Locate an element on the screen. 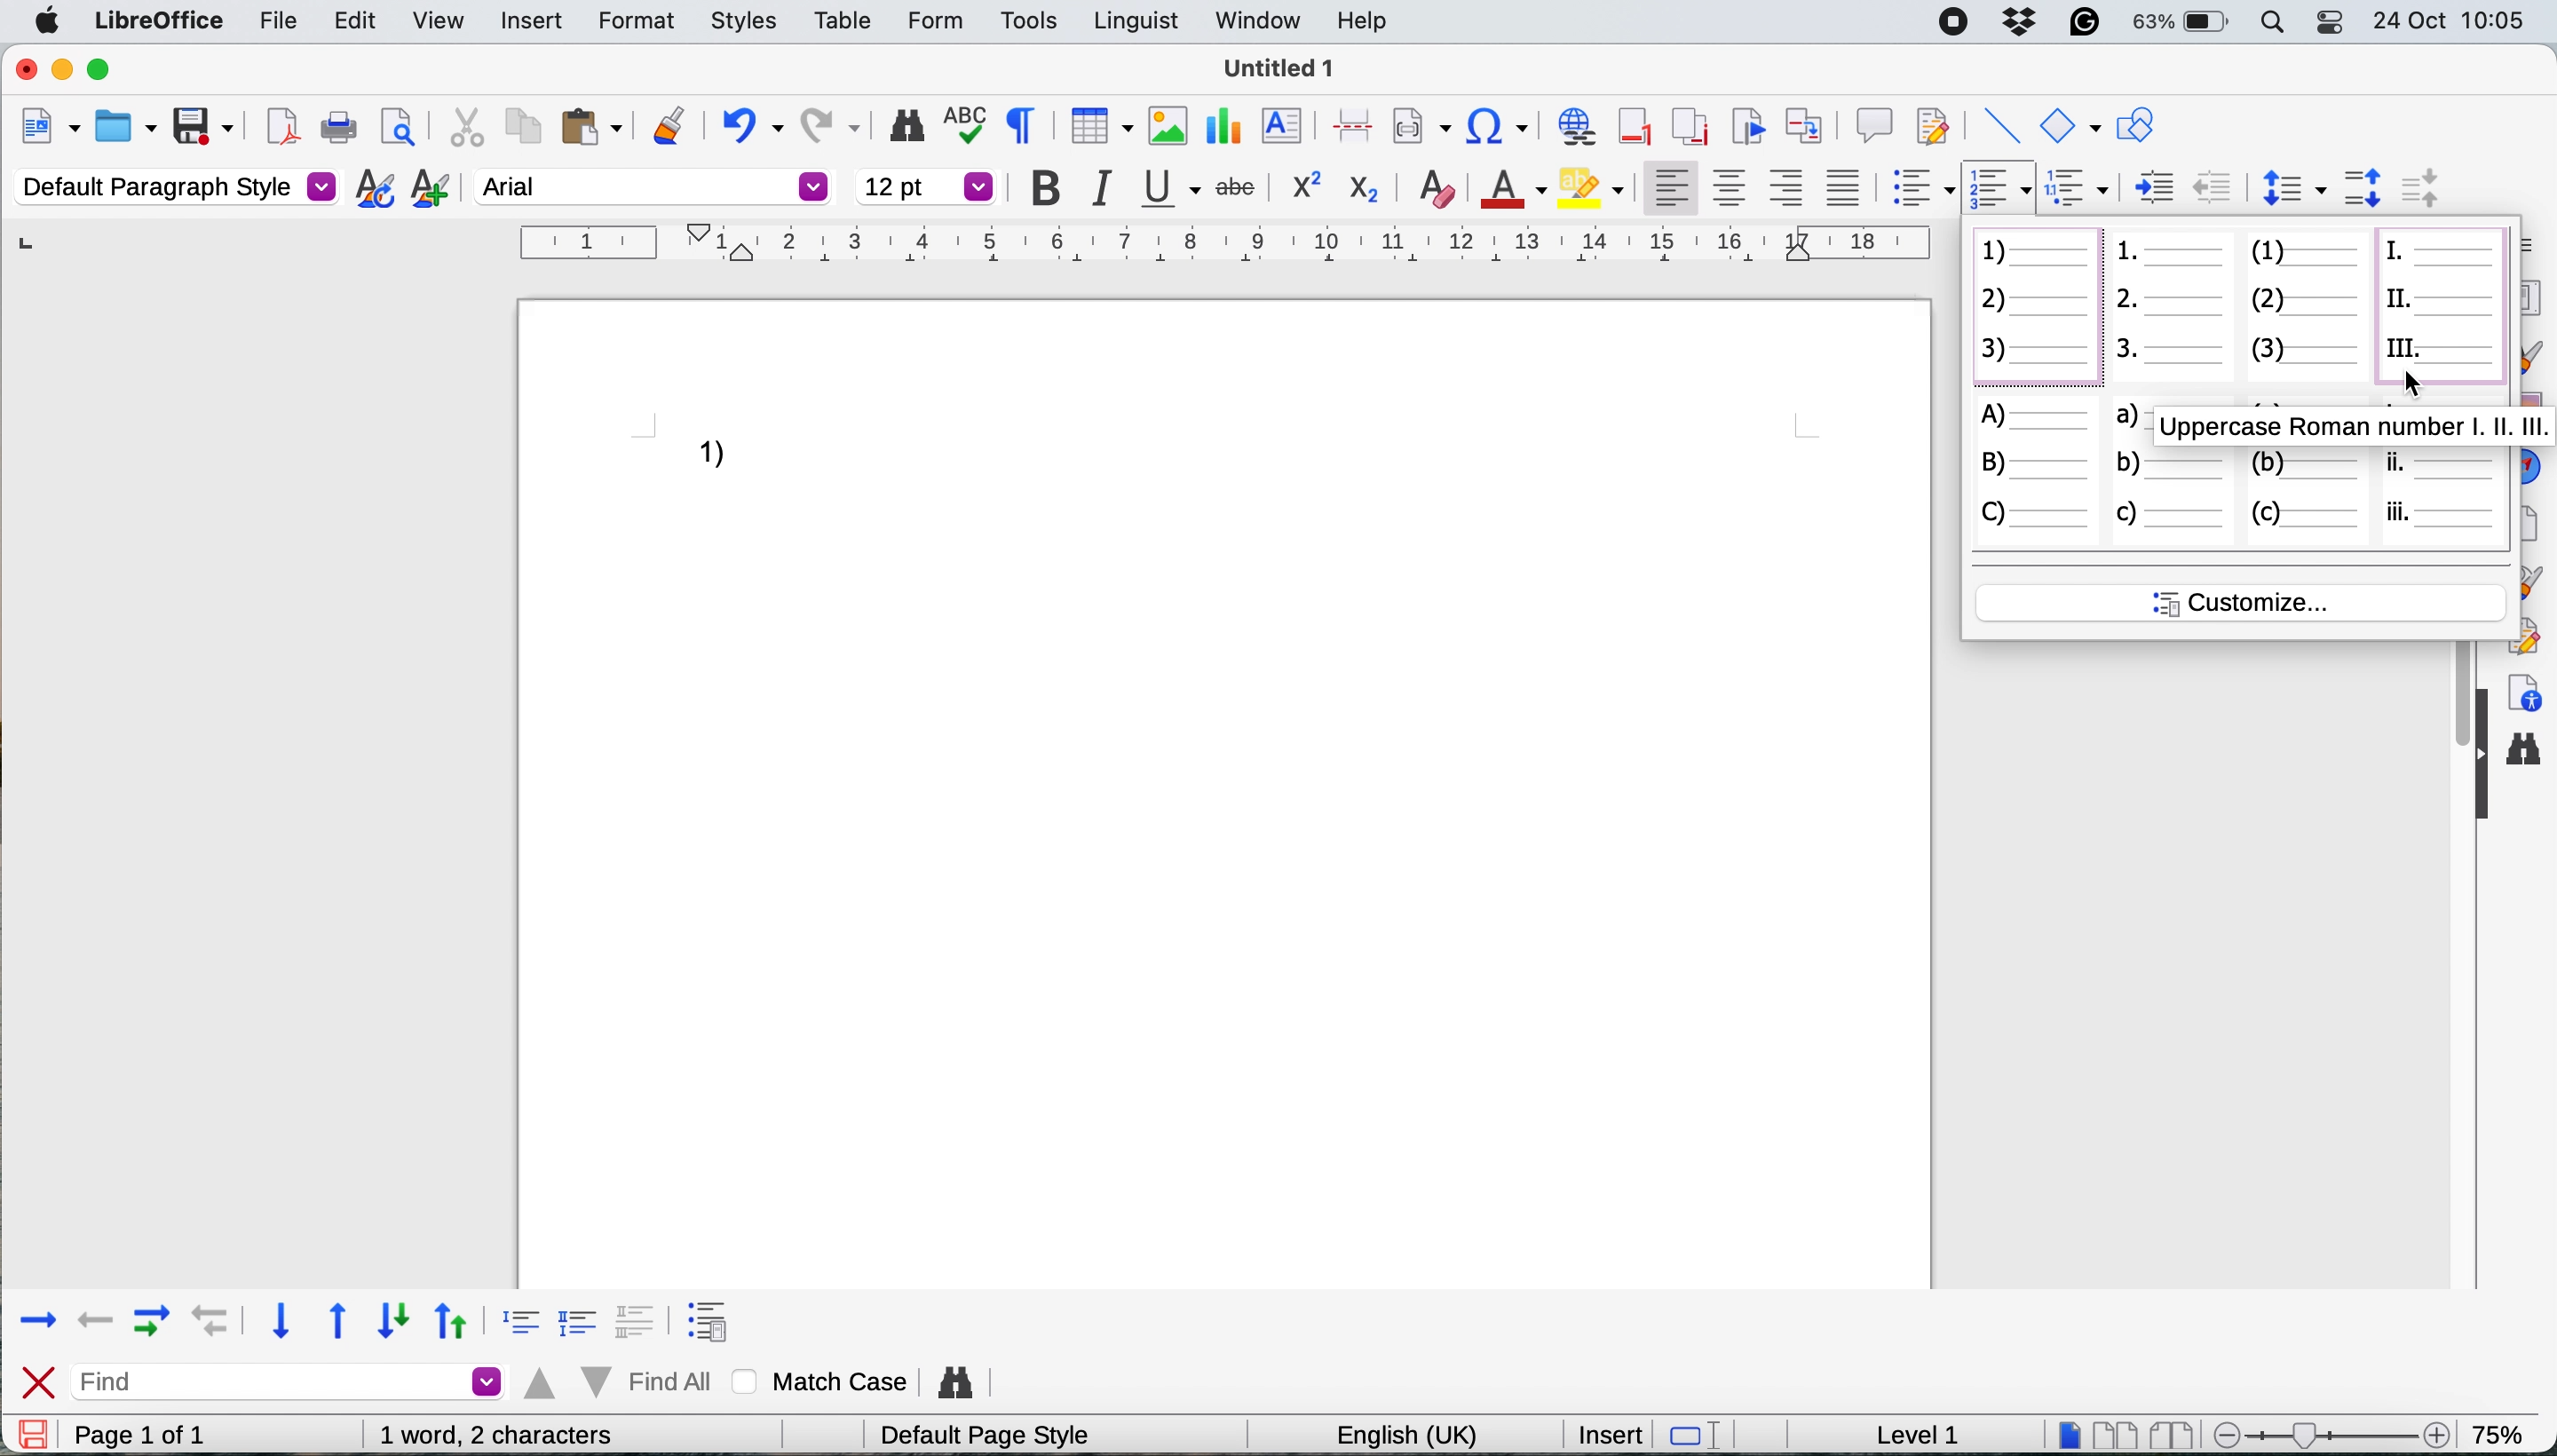 The image size is (2557, 1456). cut is located at coordinates (466, 126).